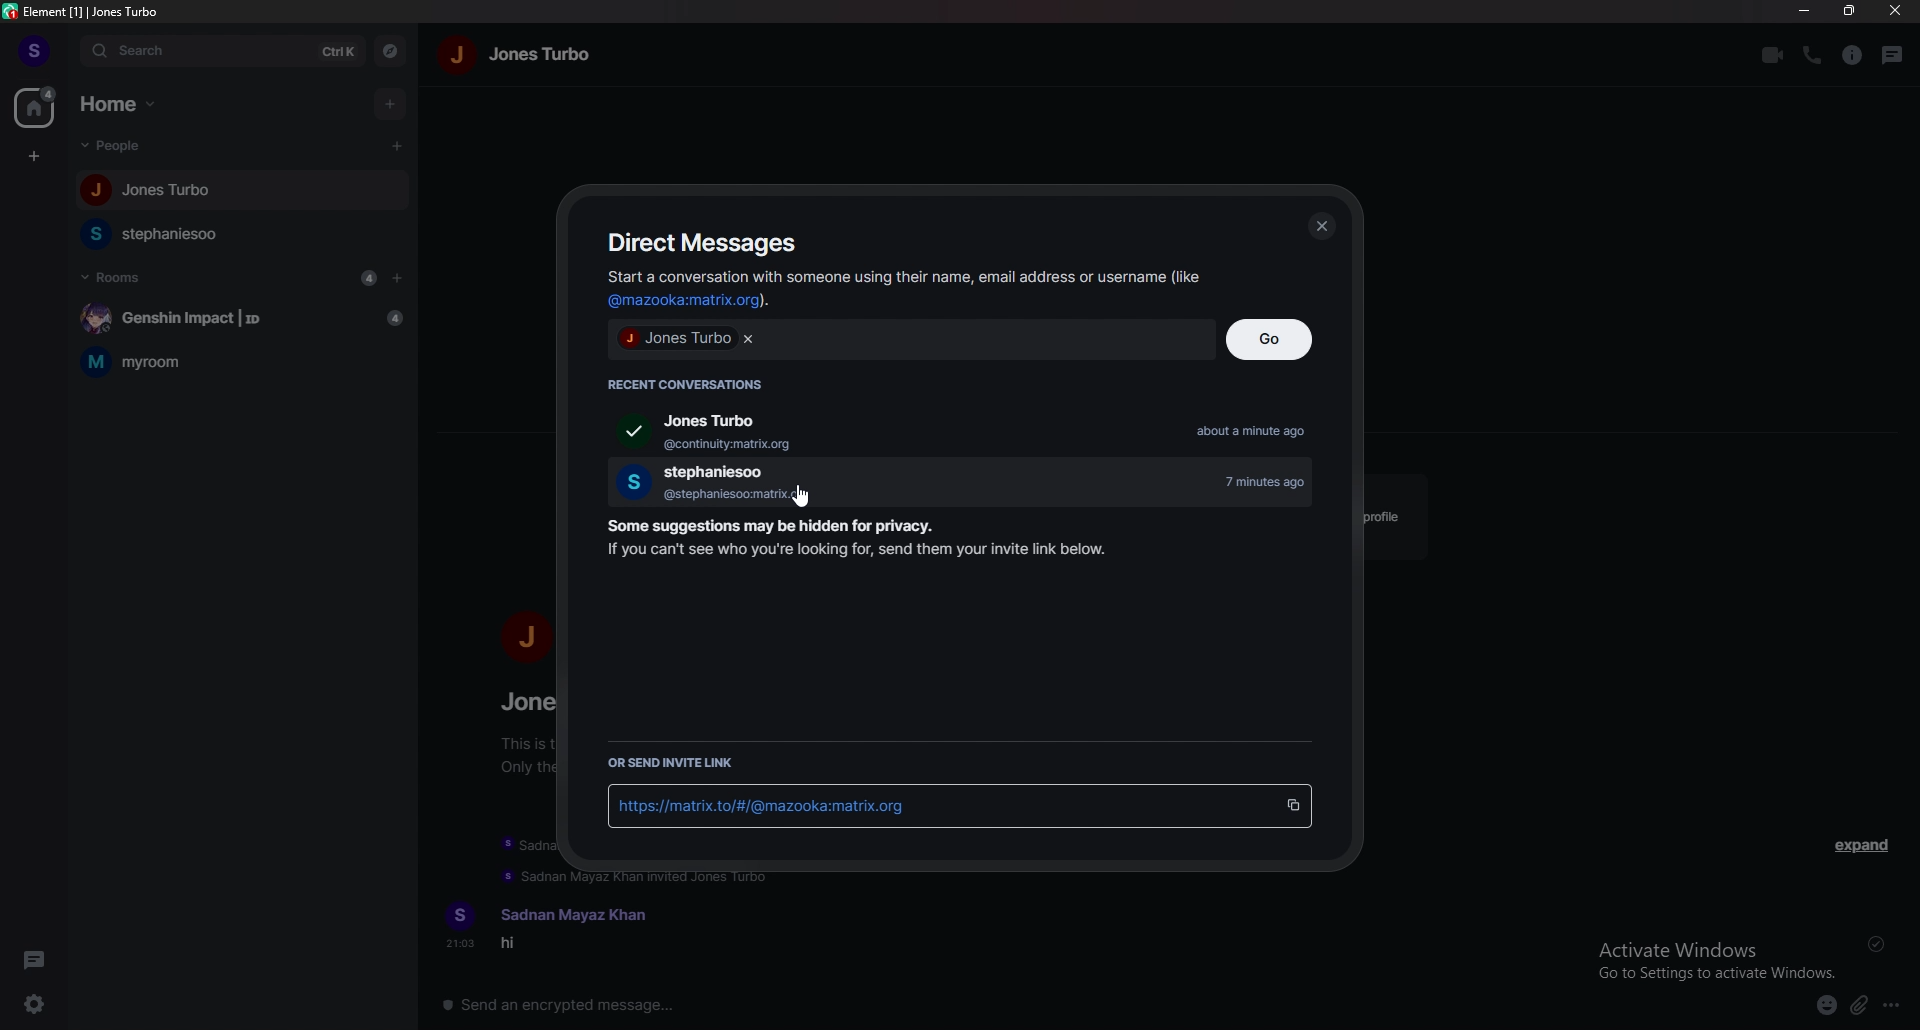 Image resolution: width=1920 pixels, height=1030 pixels. Describe the element at coordinates (748, 338) in the screenshot. I see `remove` at that location.